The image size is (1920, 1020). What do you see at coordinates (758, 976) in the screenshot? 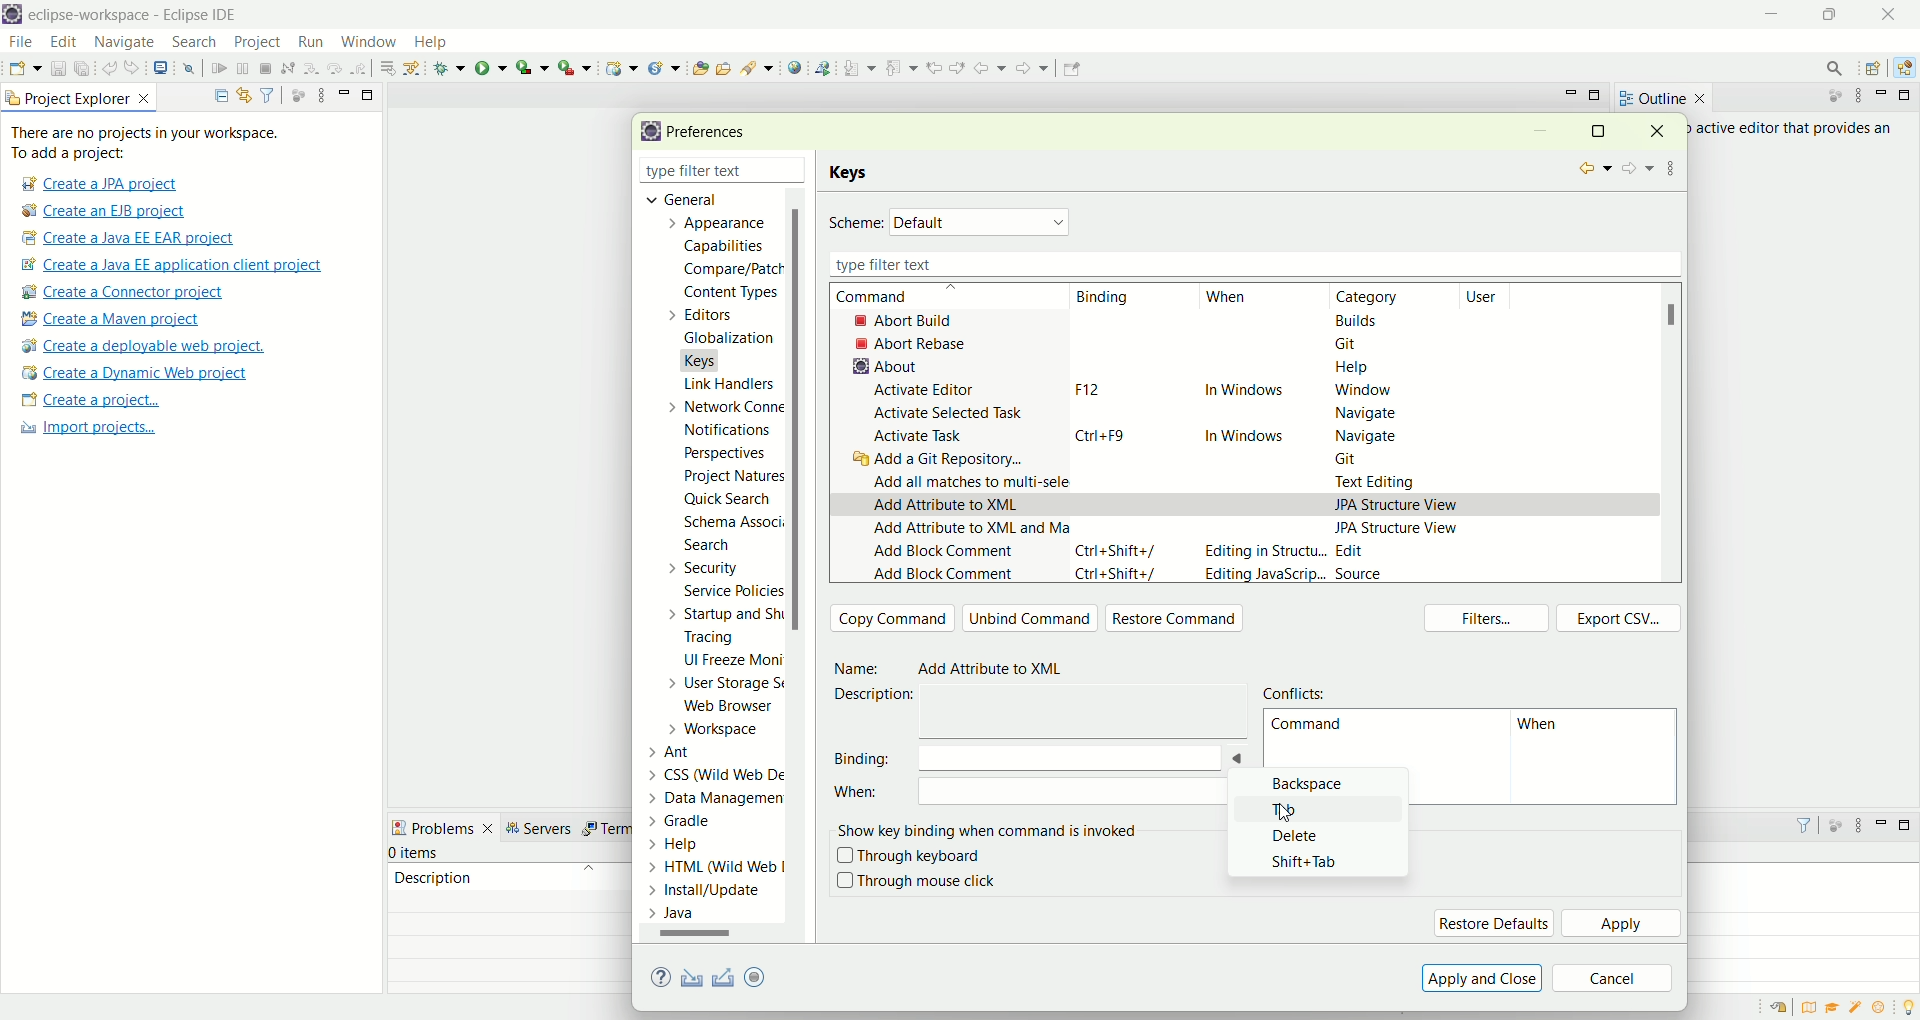
I see `oomph preference` at bounding box center [758, 976].